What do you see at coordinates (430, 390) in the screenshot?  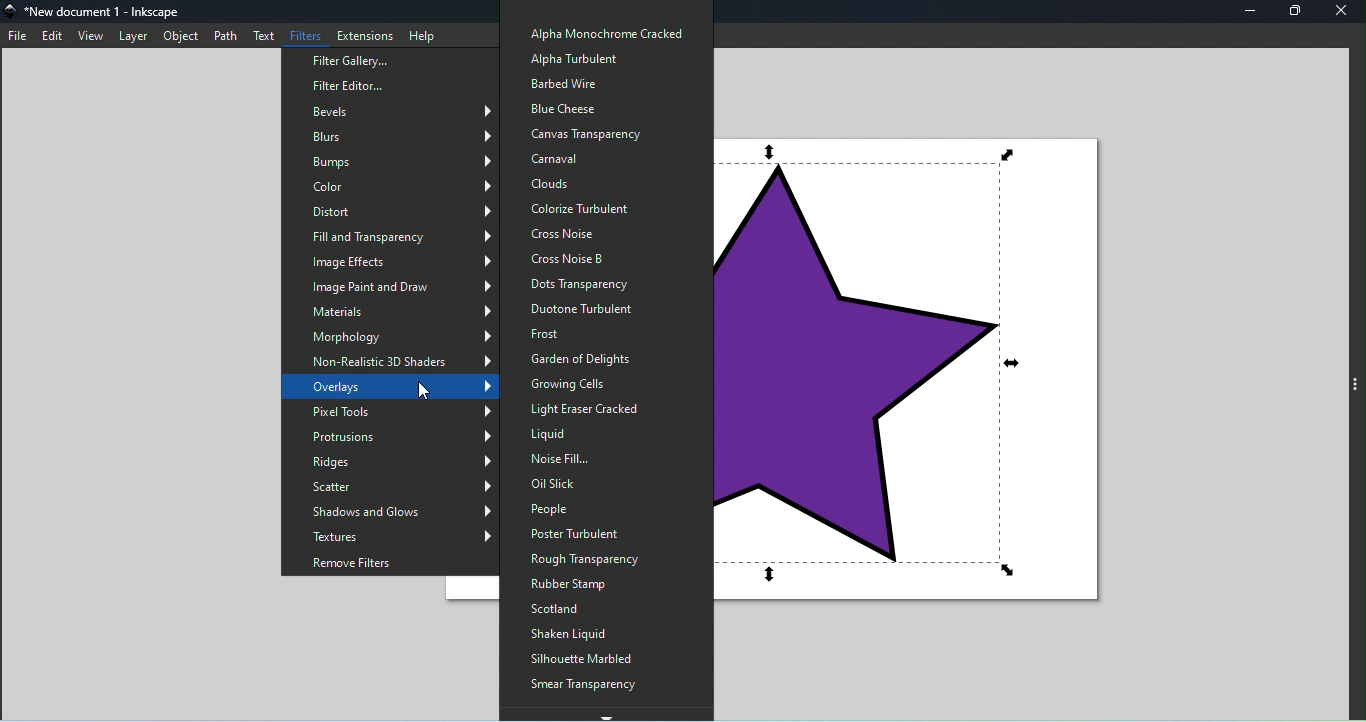 I see `Cursor` at bounding box center [430, 390].